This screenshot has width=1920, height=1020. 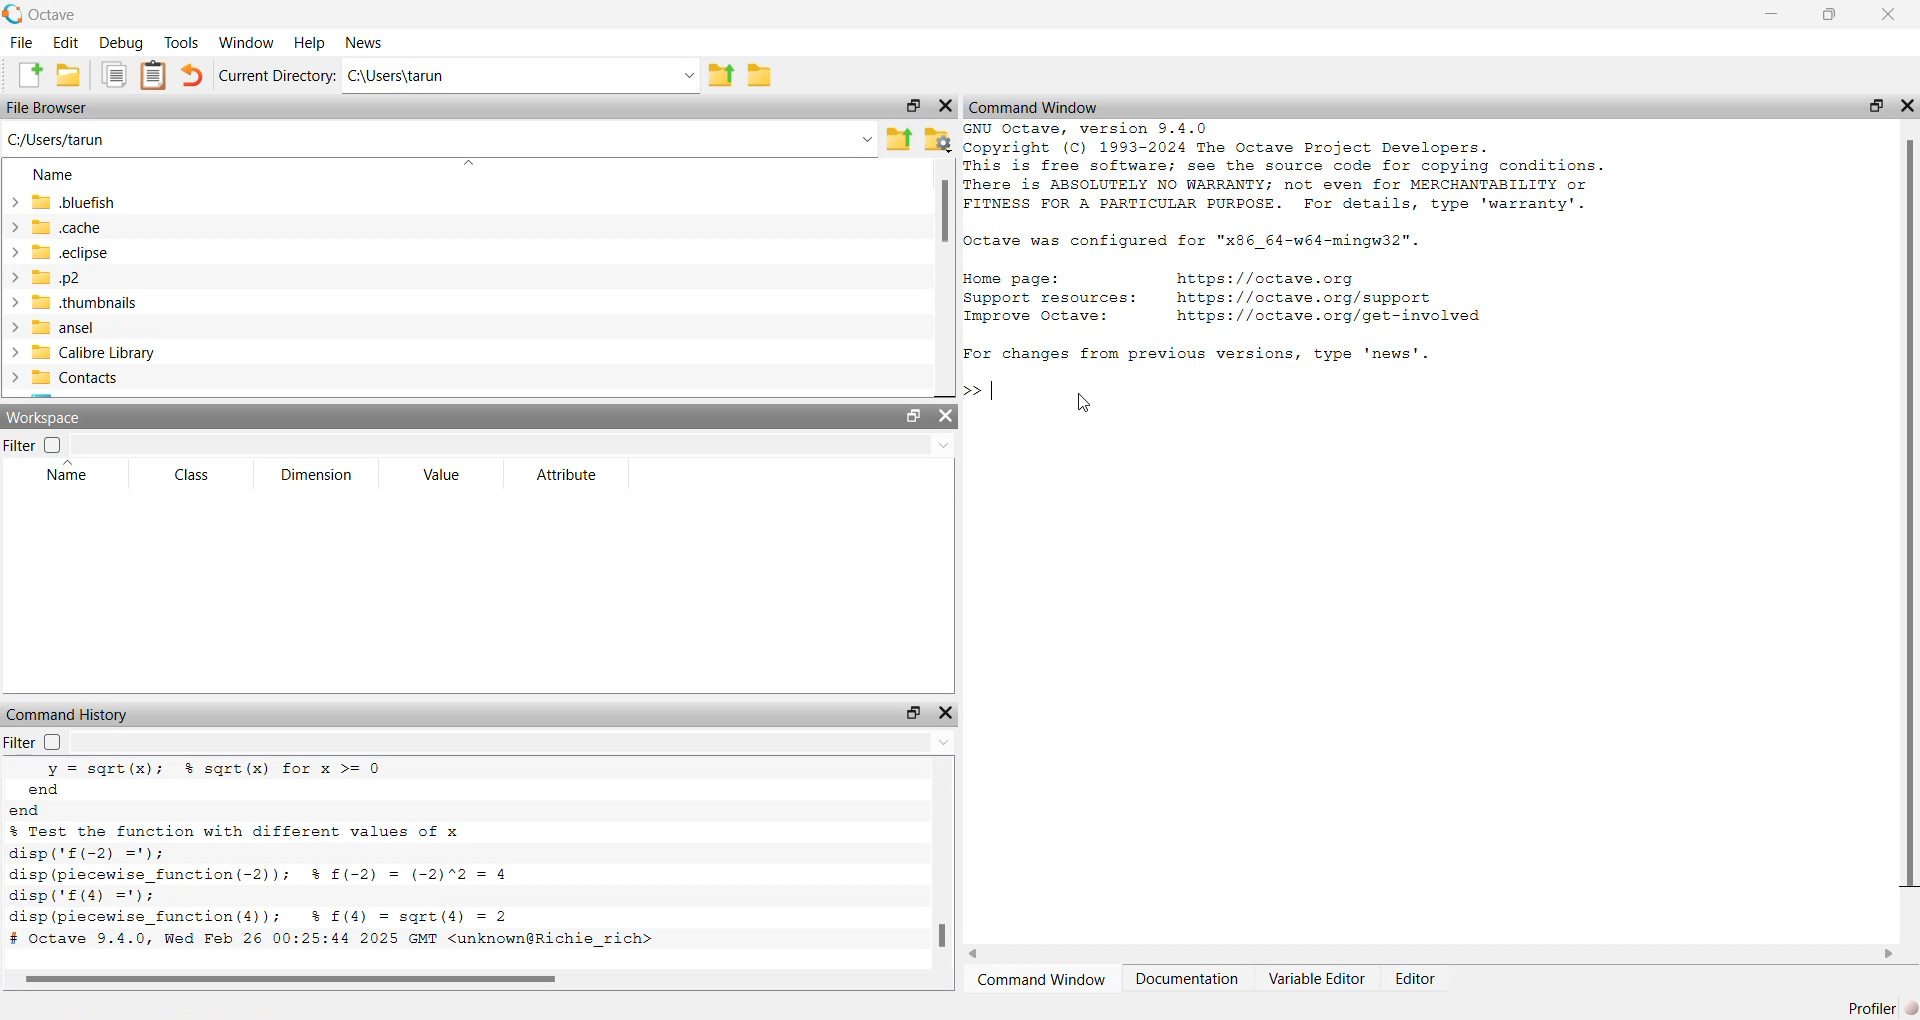 I want to click on Profiler, so click(x=1877, y=1005).